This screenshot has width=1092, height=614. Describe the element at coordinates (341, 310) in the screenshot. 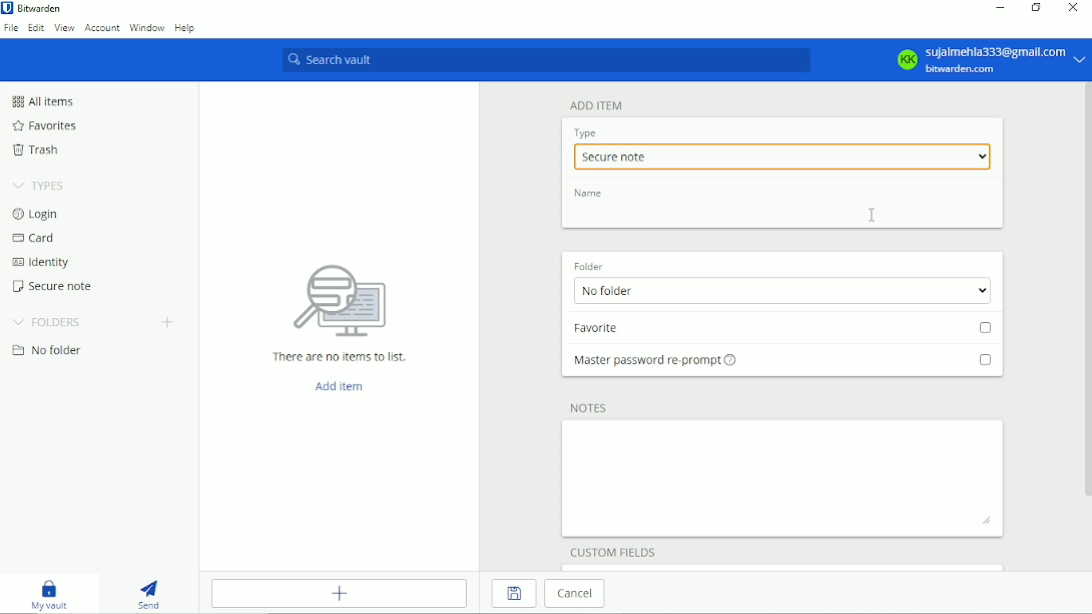

I see `There are no items to list.` at that location.